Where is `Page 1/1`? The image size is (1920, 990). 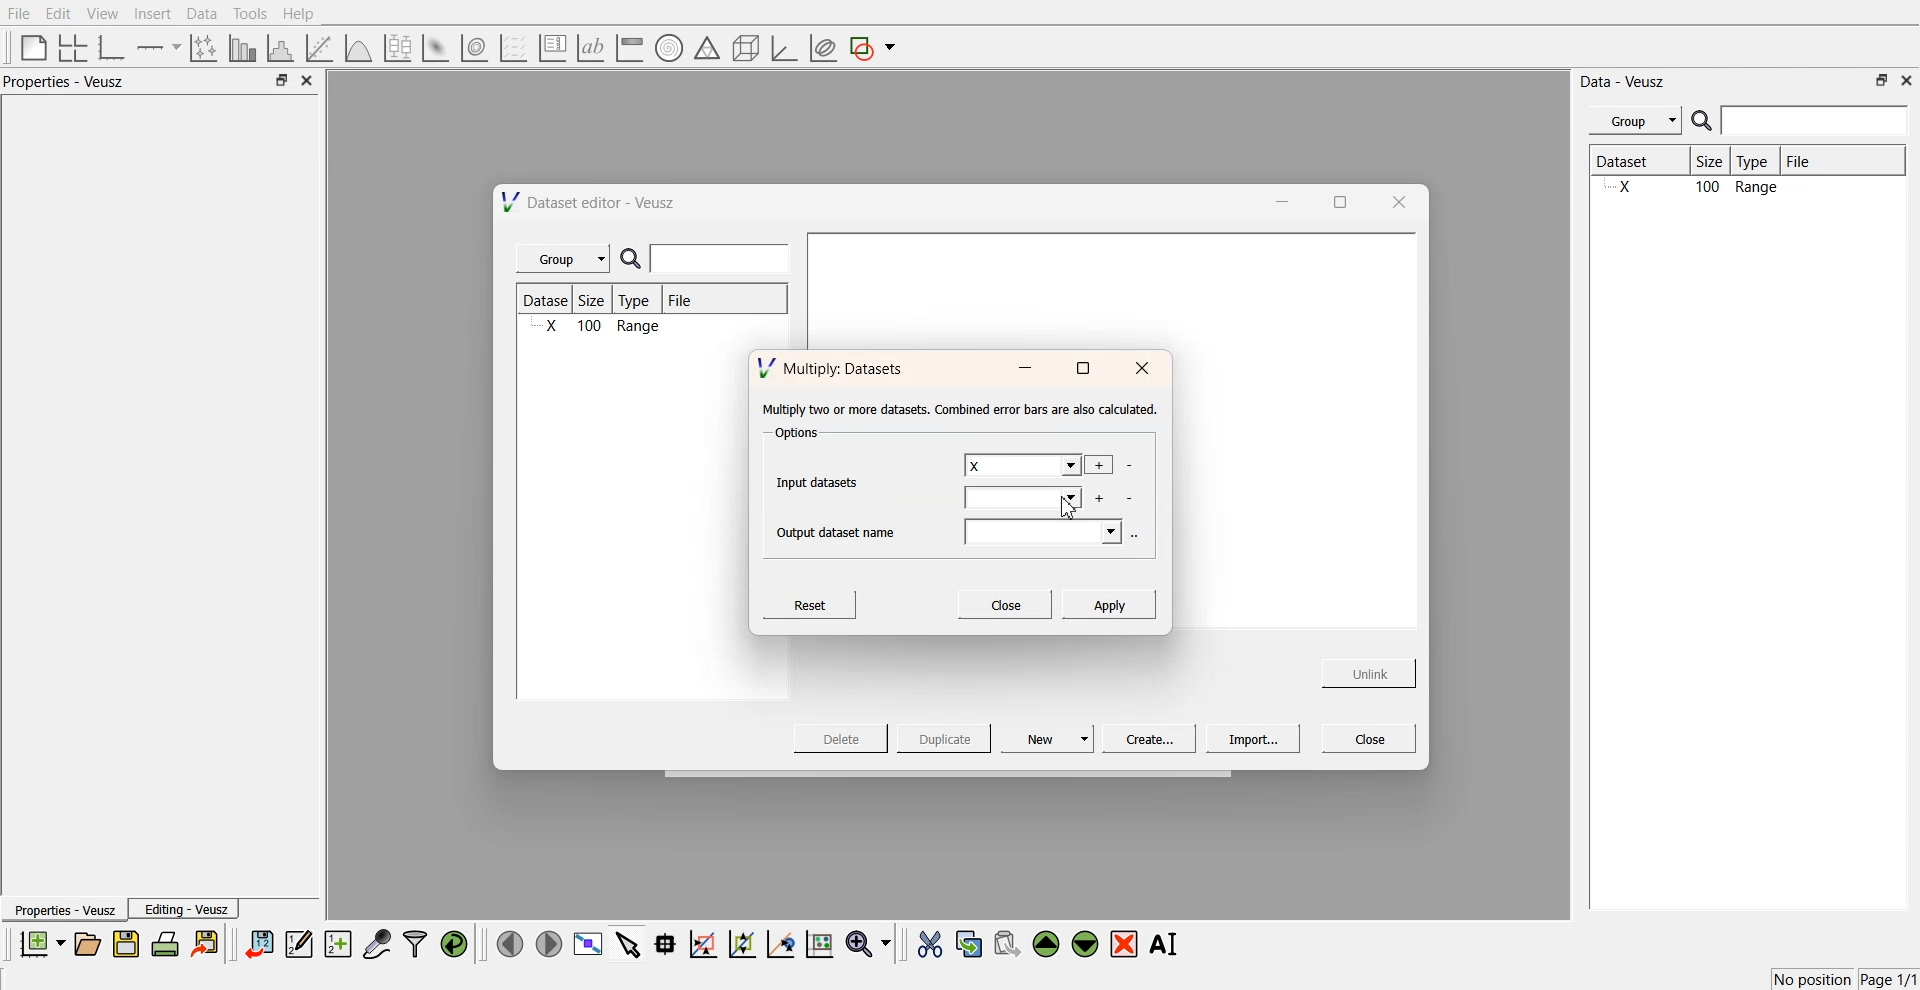
Page 1/1 is located at coordinates (1890, 980).